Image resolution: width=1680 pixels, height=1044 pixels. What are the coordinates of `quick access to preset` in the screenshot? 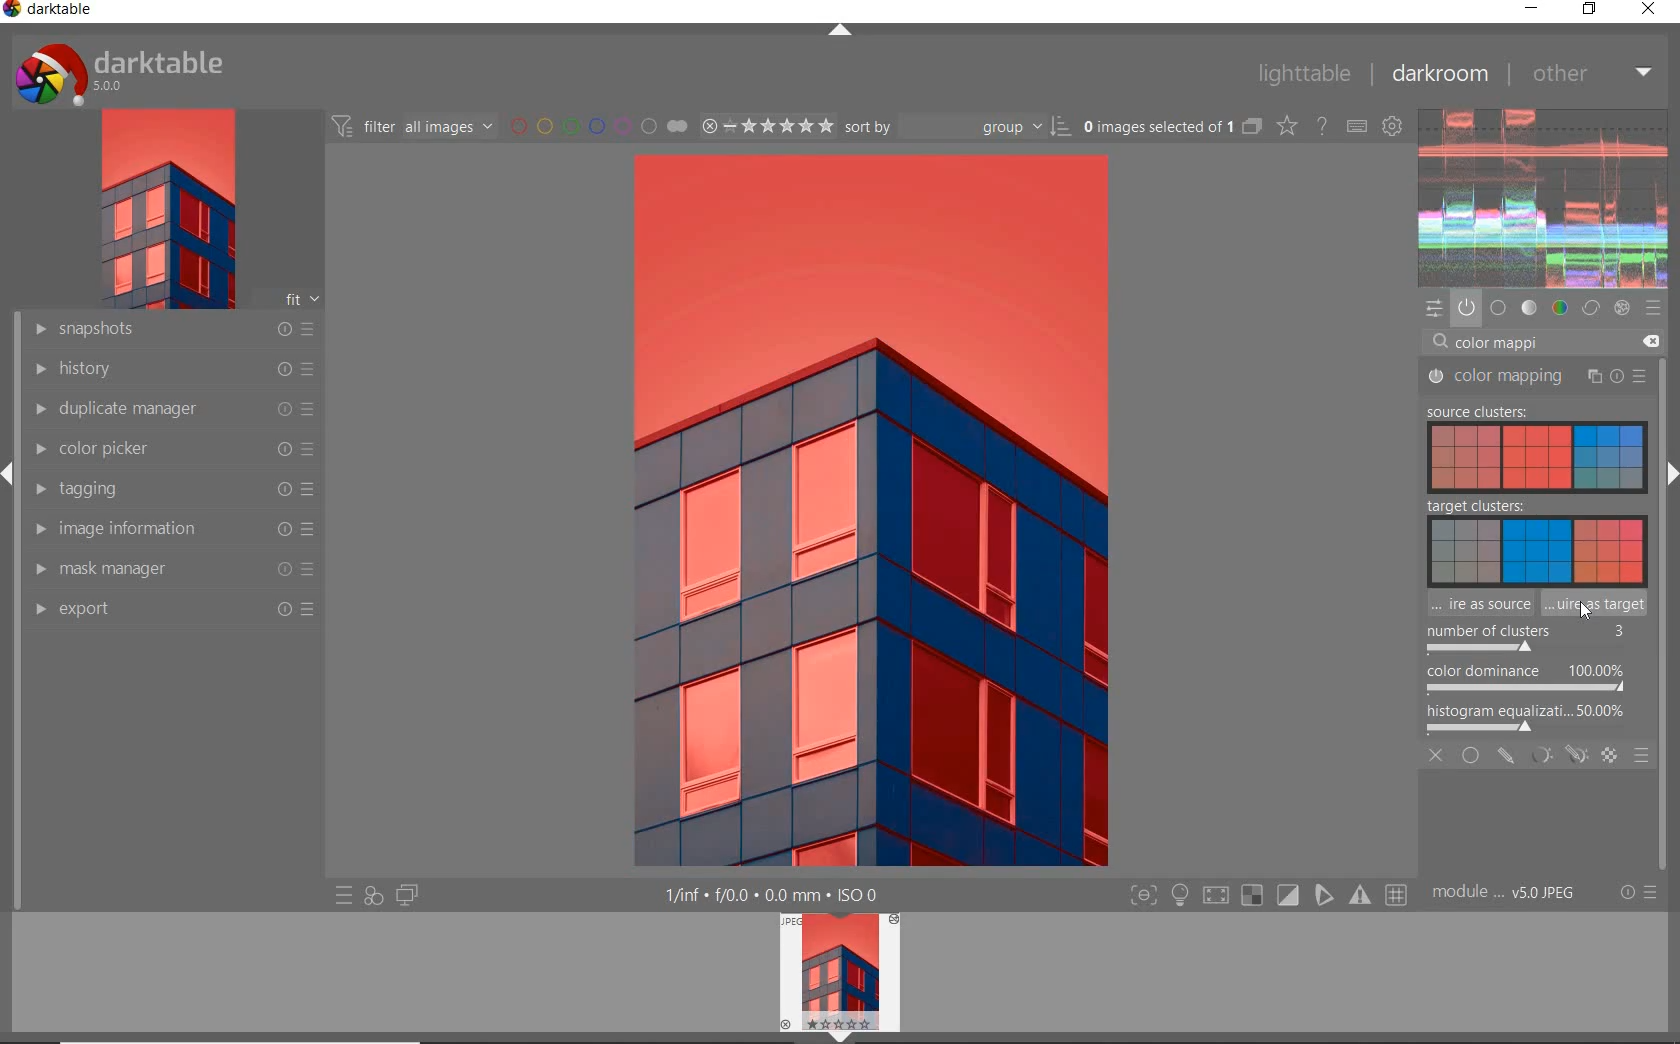 It's located at (344, 896).